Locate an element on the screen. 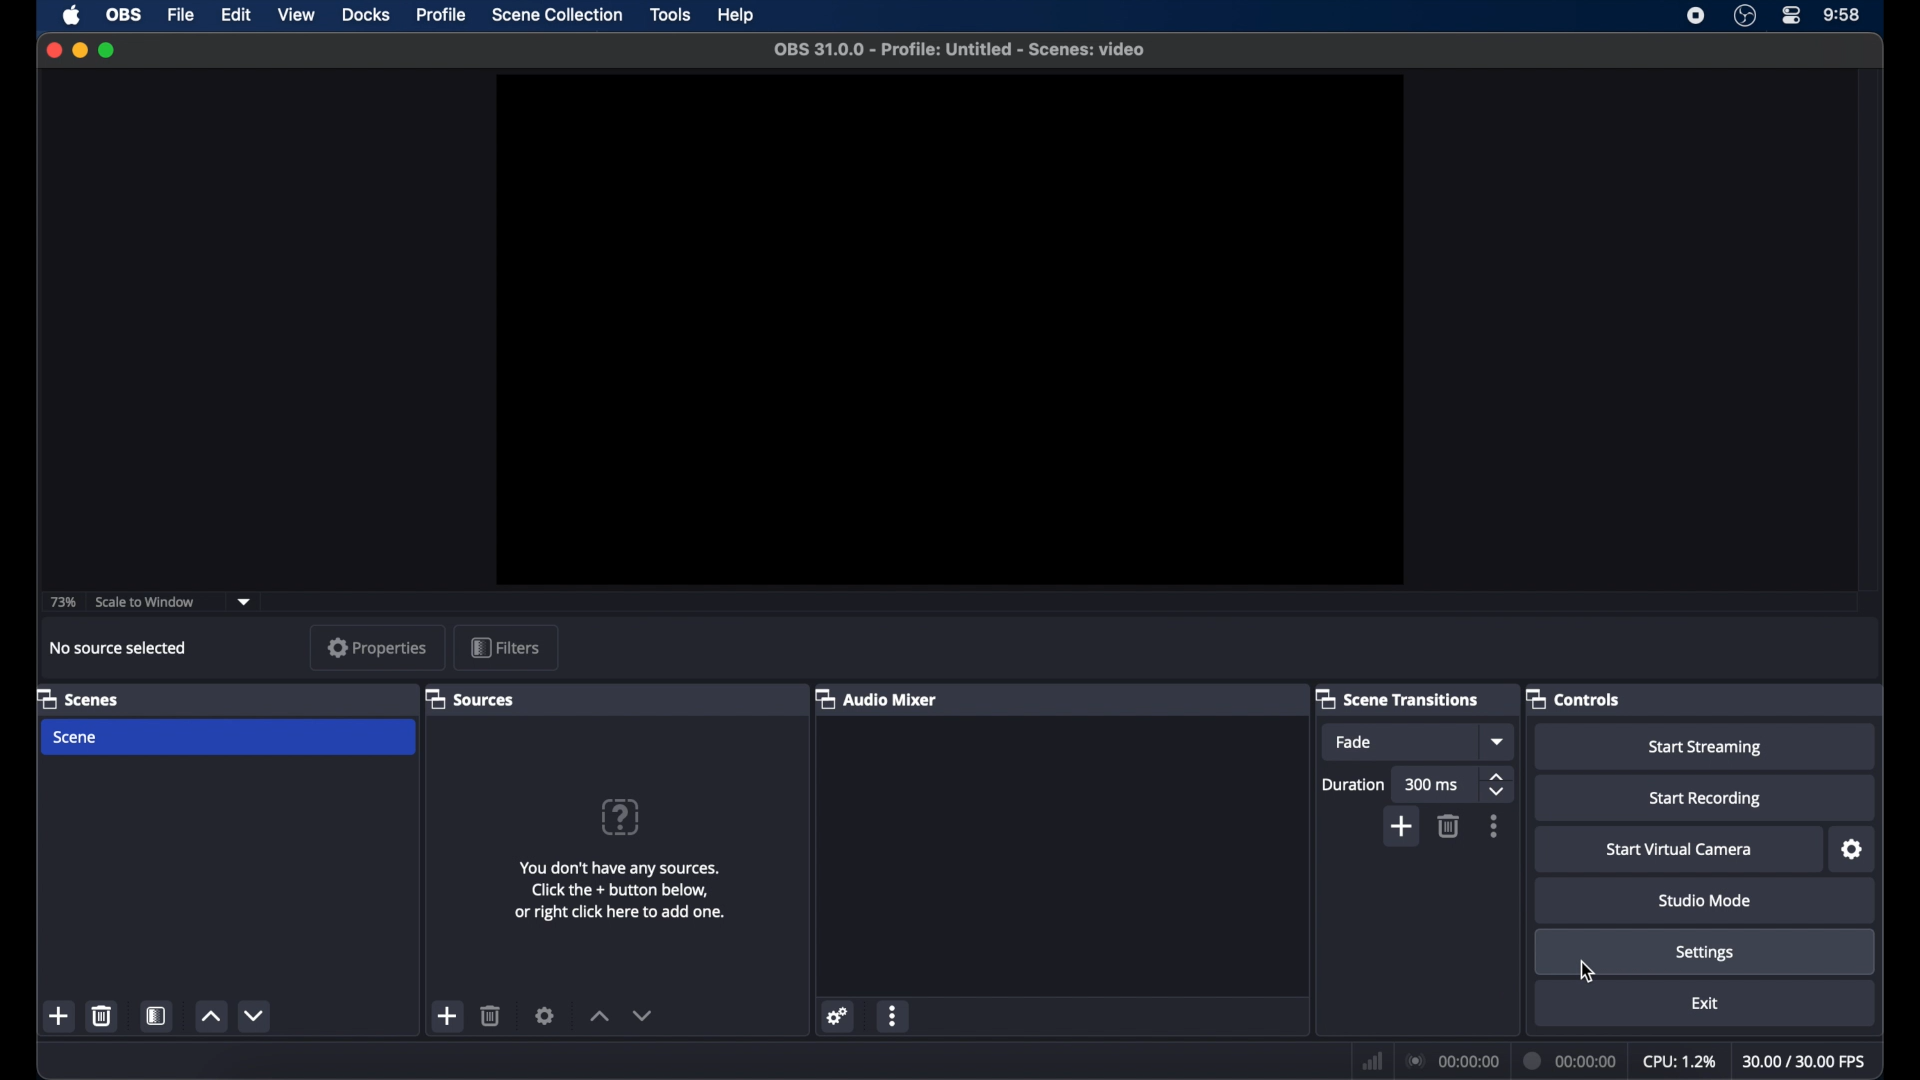 The width and height of the screenshot is (1920, 1080). docks is located at coordinates (366, 15).